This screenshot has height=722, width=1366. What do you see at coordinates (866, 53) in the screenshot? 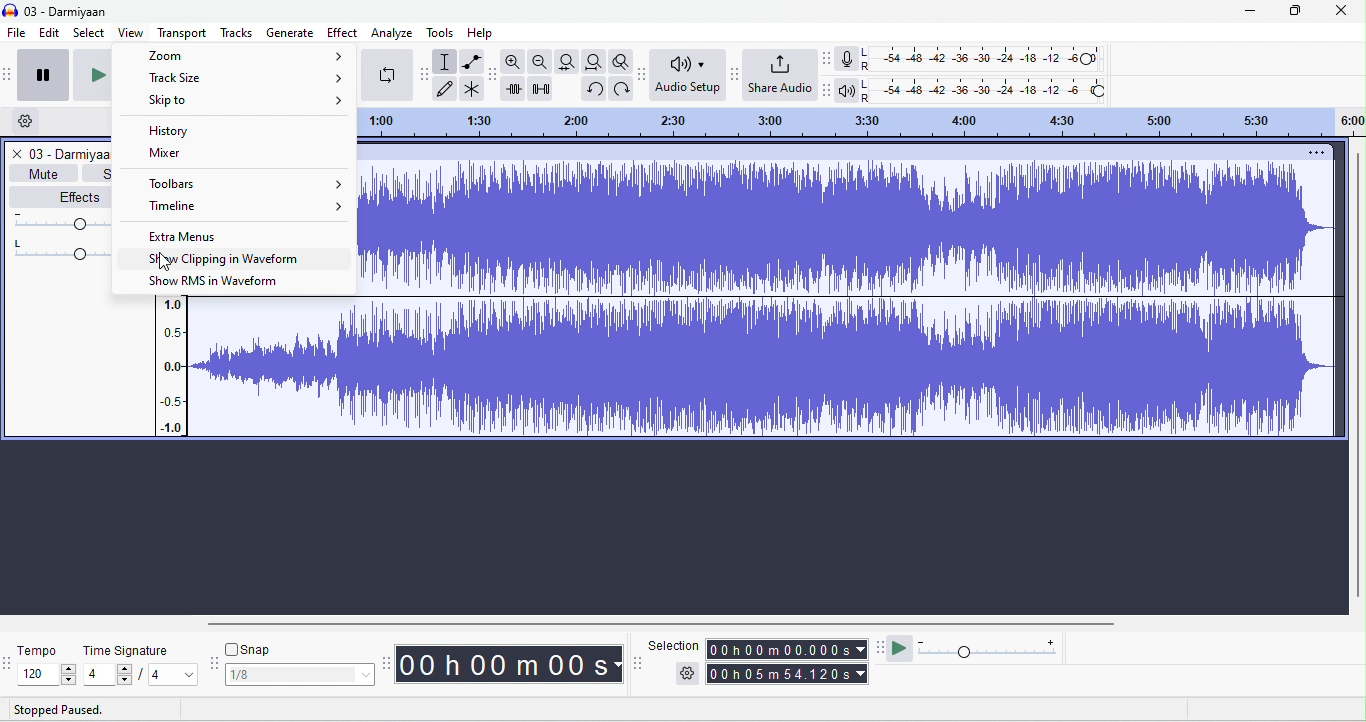
I see `L` at bounding box center [866, 53].